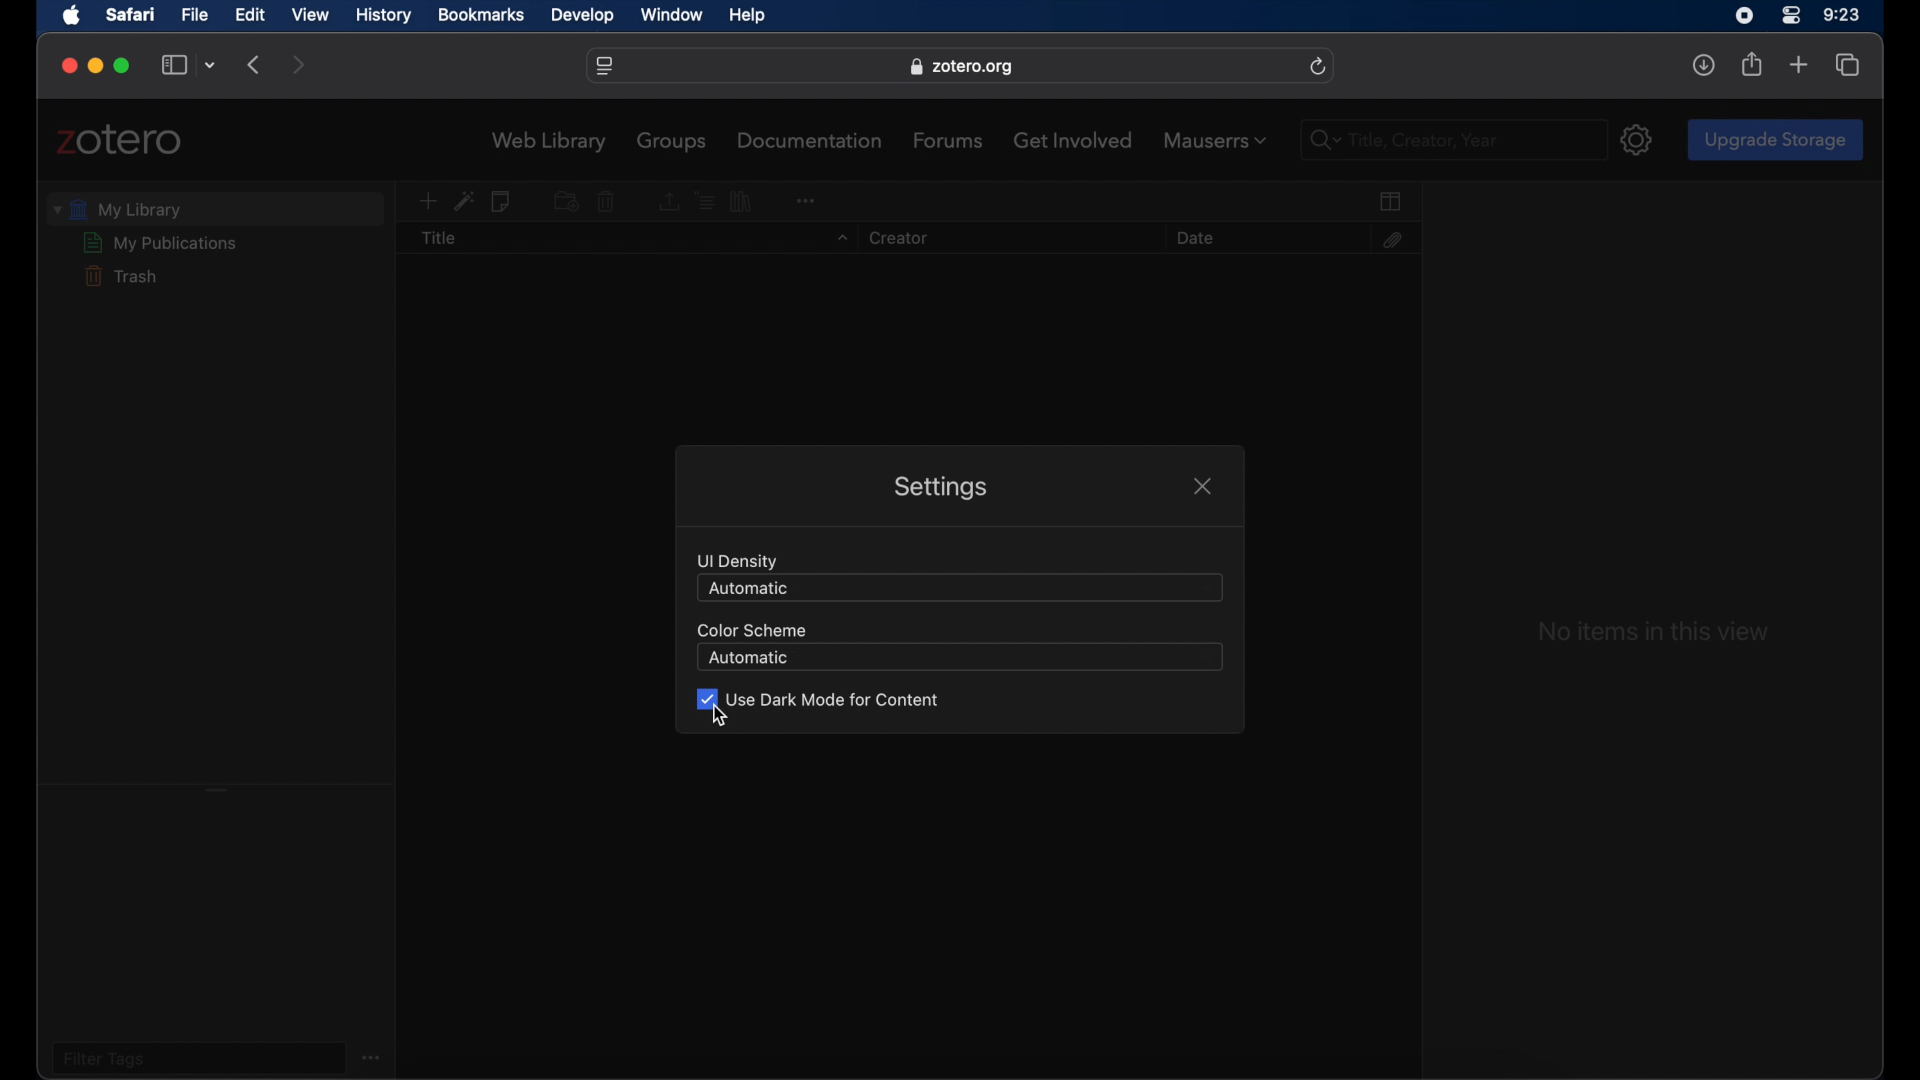 This screenshot has width=1920, height=1080. I want to click on downloads, so click(1703, 65).